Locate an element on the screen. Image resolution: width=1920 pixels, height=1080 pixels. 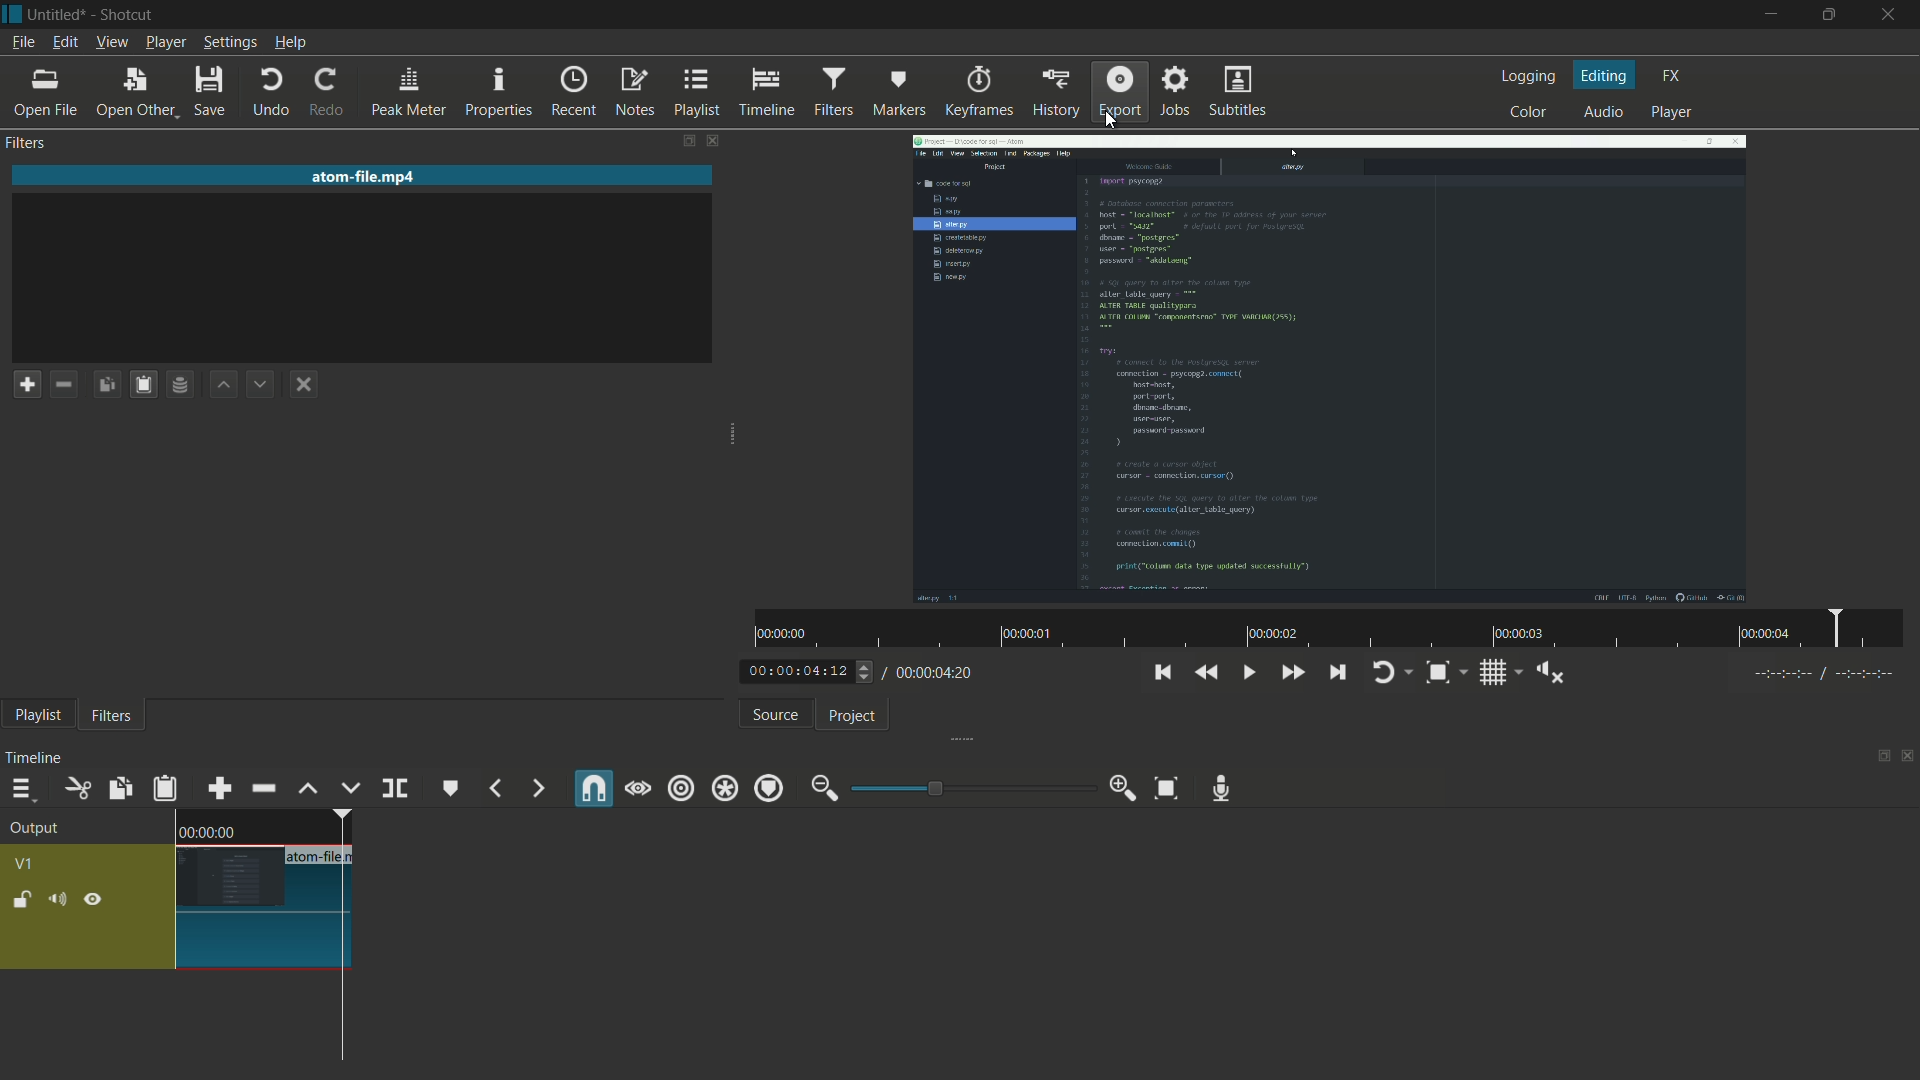
undo is located at coordinates (271, 92).